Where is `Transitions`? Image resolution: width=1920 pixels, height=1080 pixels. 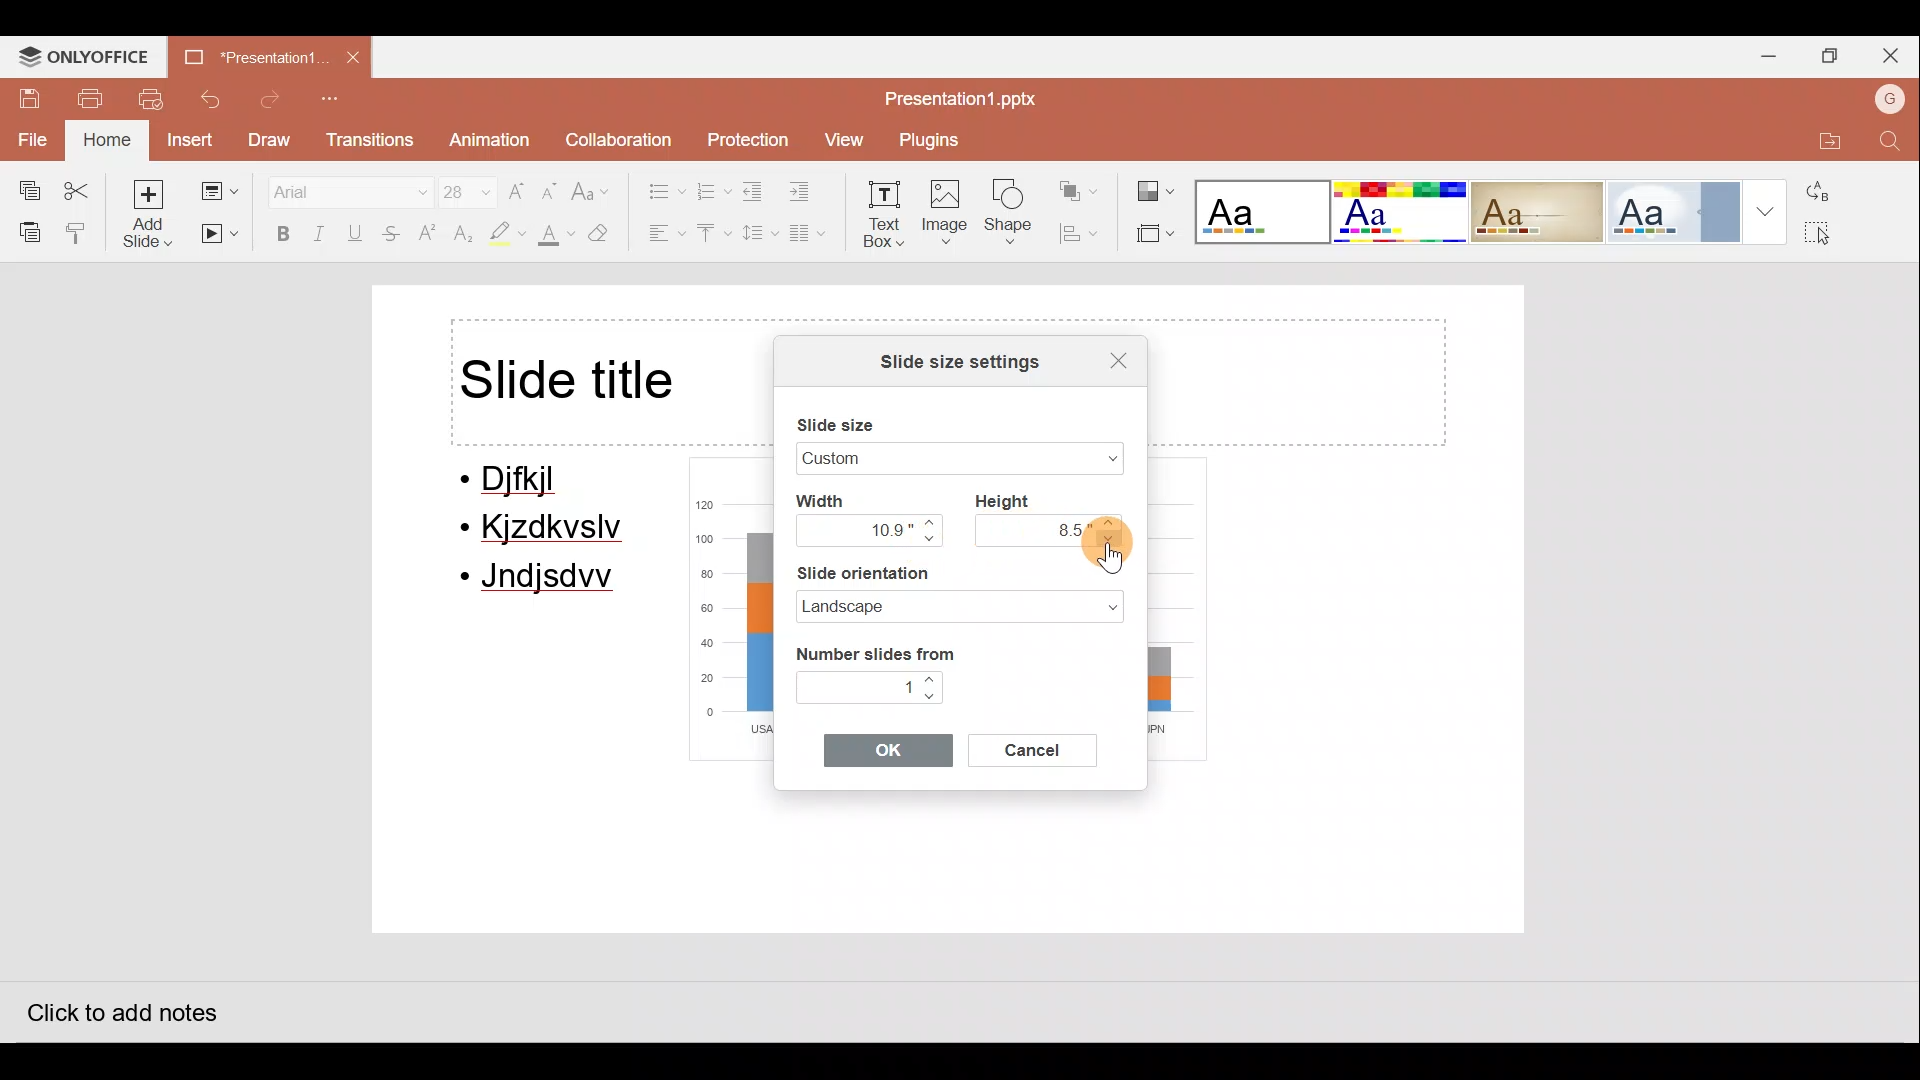
Transitions is located at coordinates (368, 141).